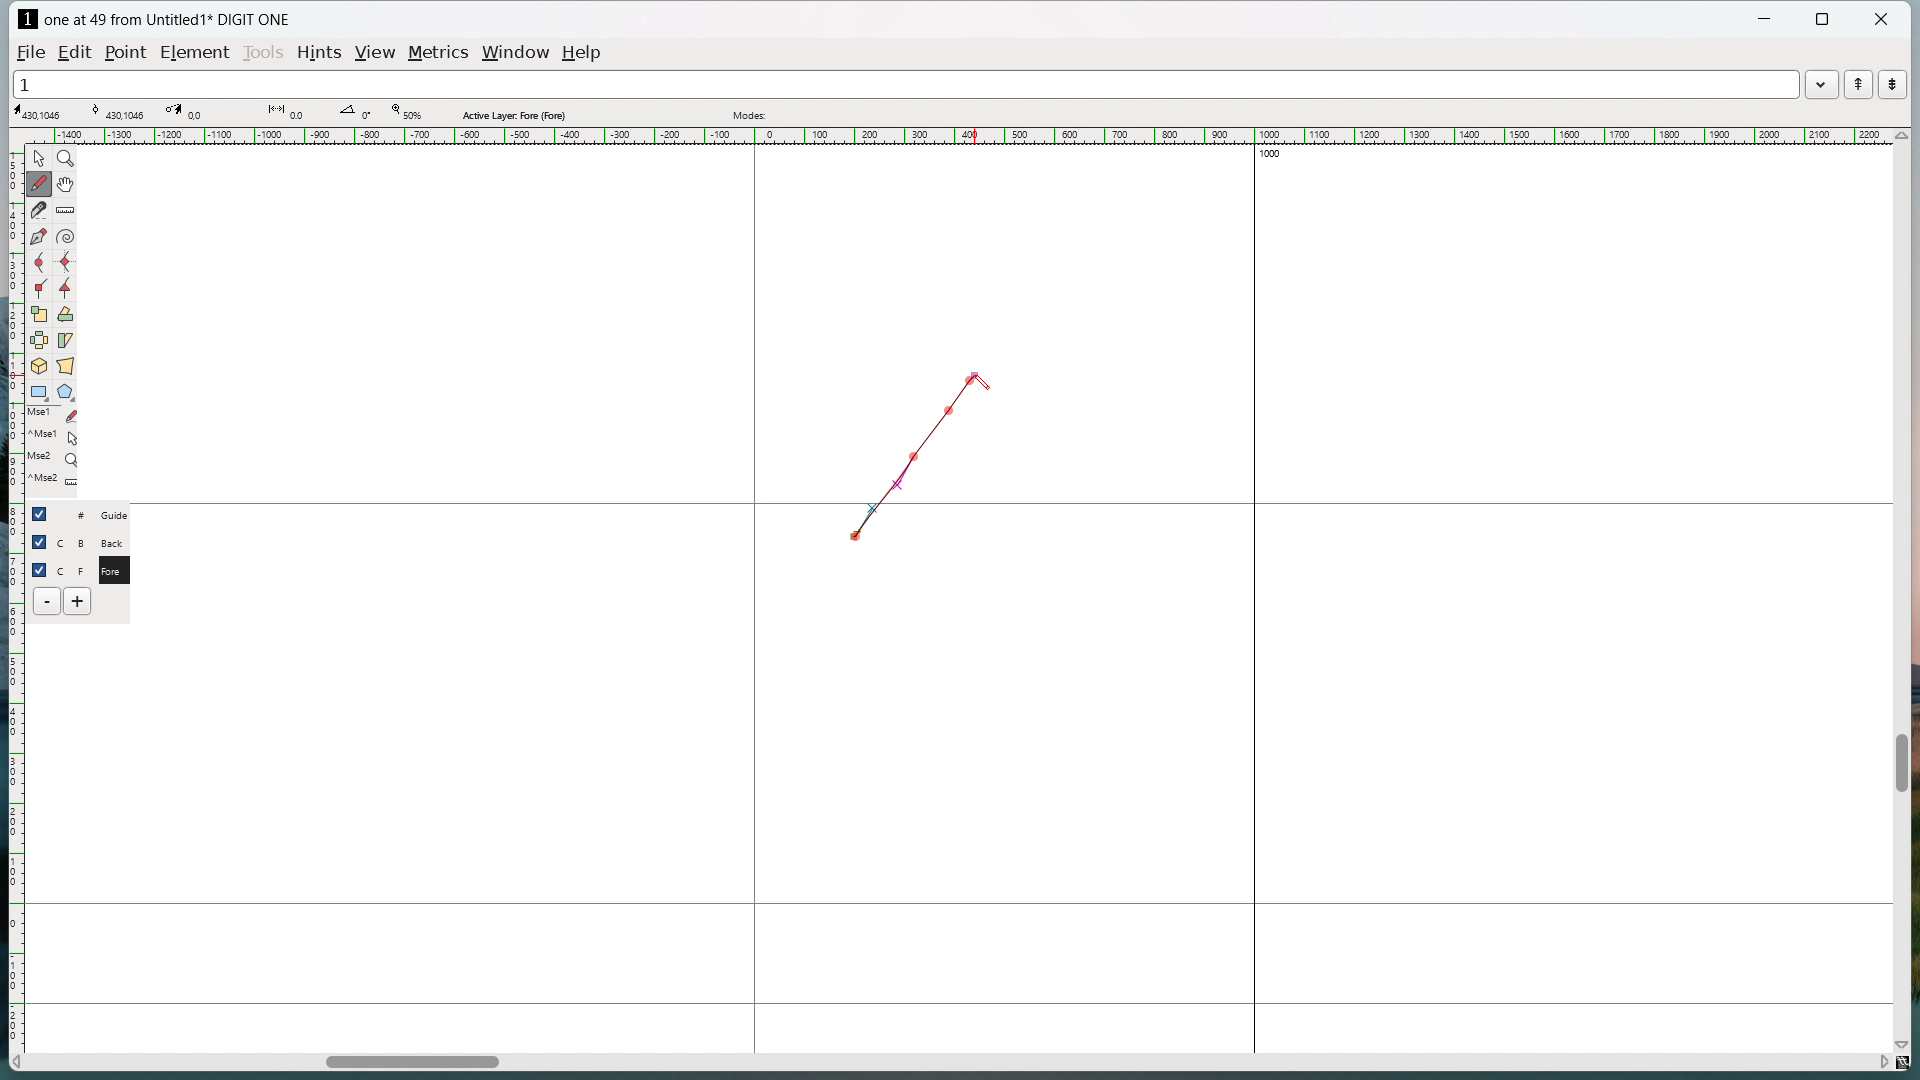 The height and width of the screenshot is (1080, 1920). Describe the element at coordinates (405, 112) in the screenshot. I see `Zoom level ` at that location.